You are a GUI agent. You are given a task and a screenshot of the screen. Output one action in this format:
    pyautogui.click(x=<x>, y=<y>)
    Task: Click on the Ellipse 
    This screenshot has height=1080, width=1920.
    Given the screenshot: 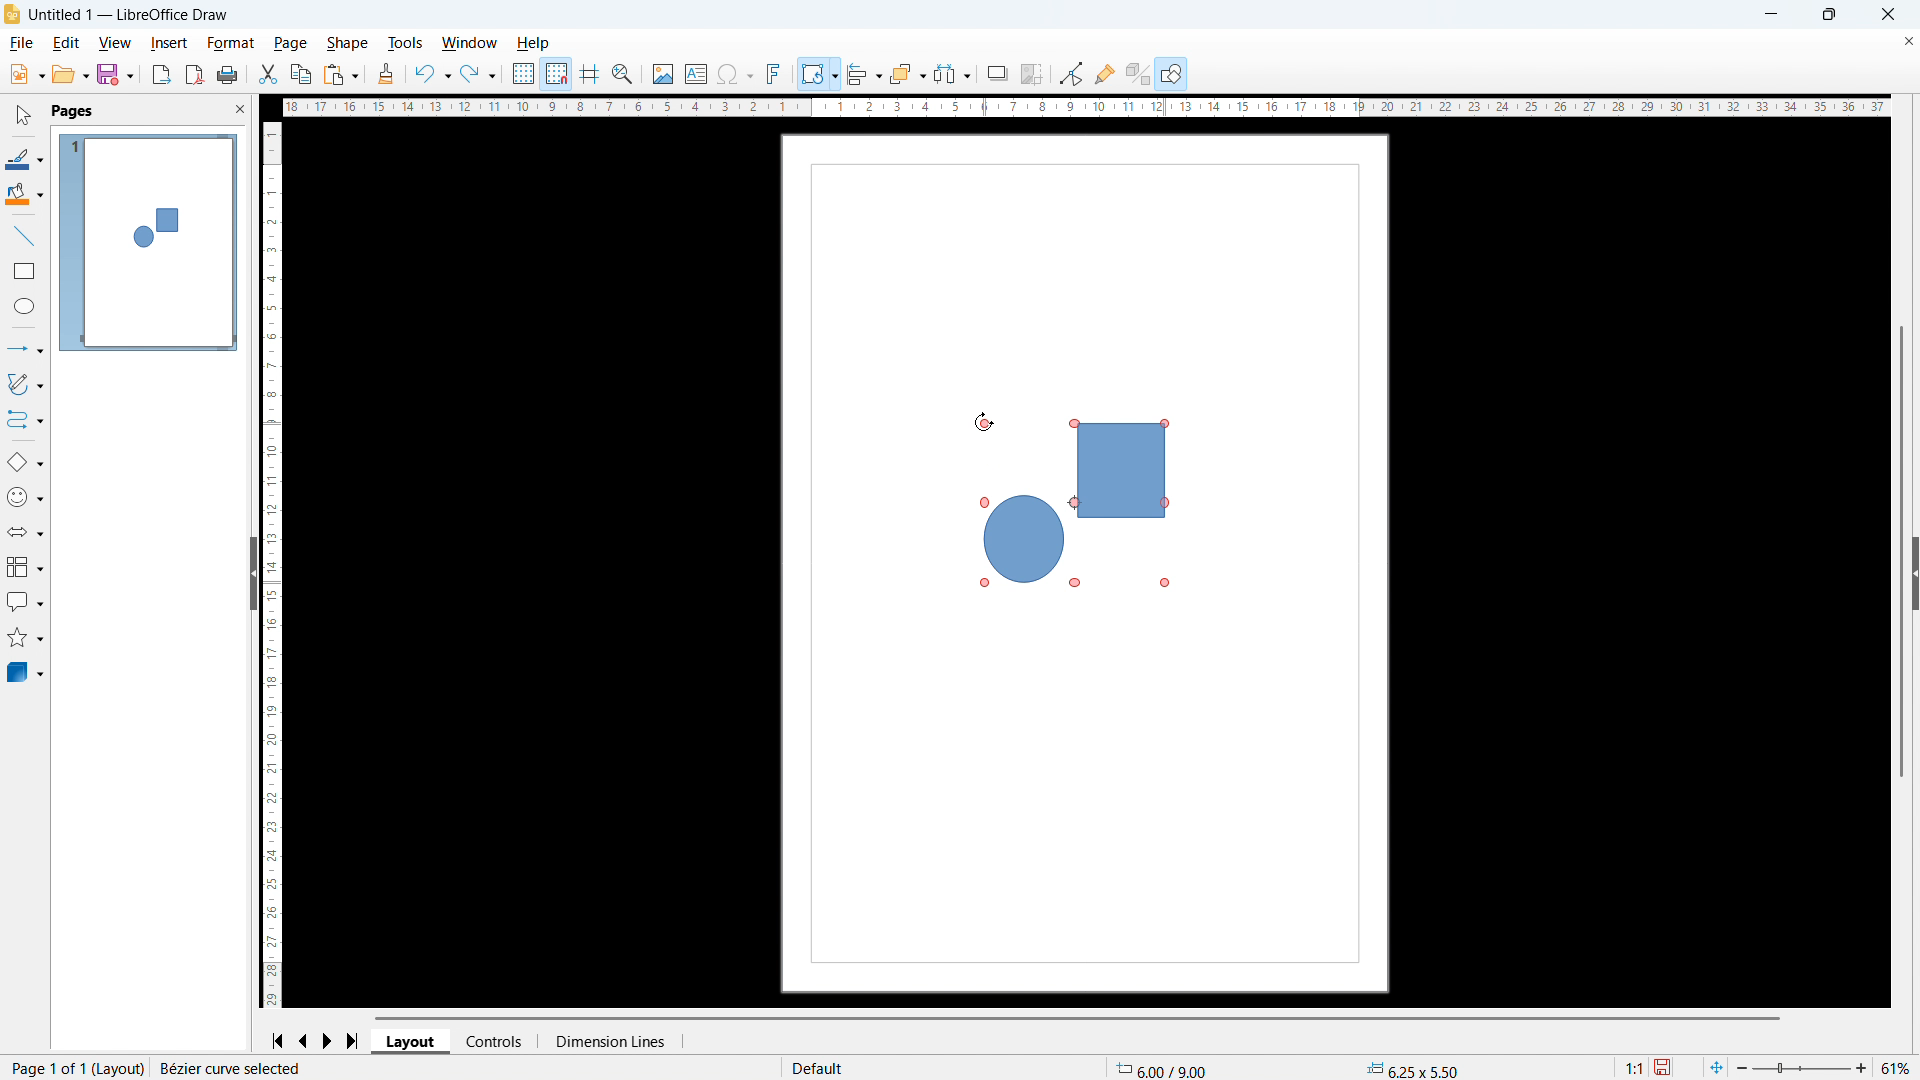 What is the action you would take?
    pyautogui.click(x=26, y=306)
    